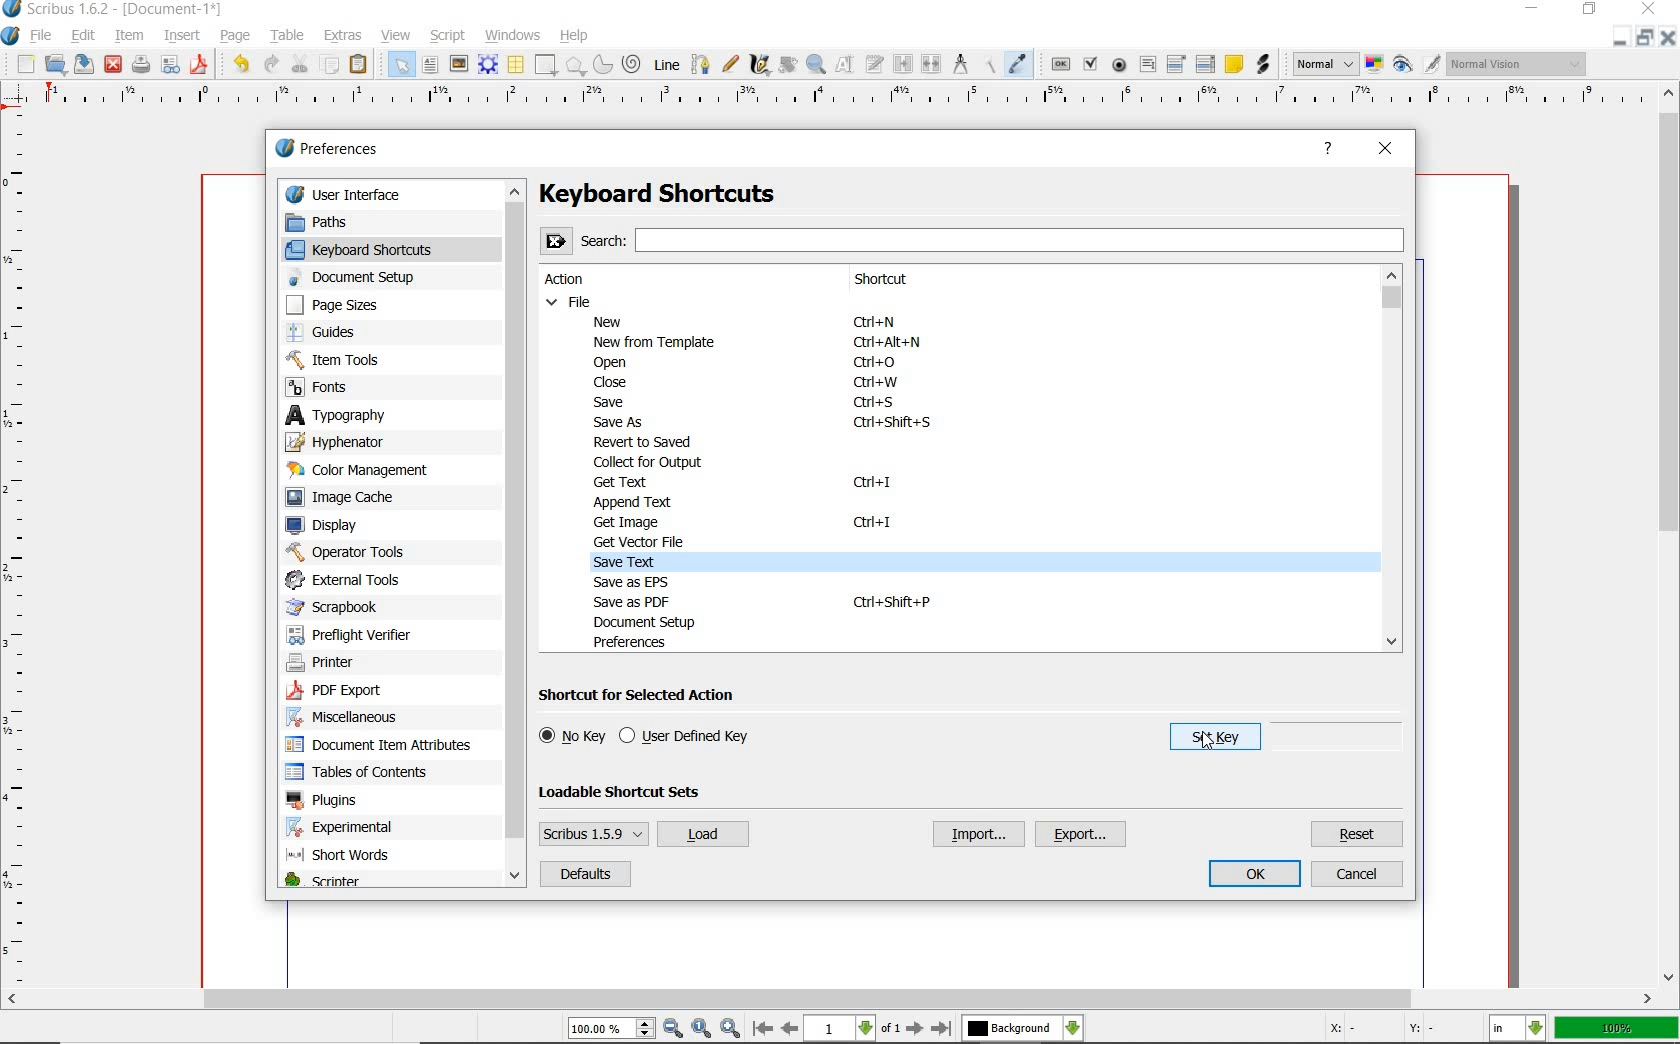 The width and height of the screenshot is (1680, 1044). I want to click on ruler, so click(18, 552).